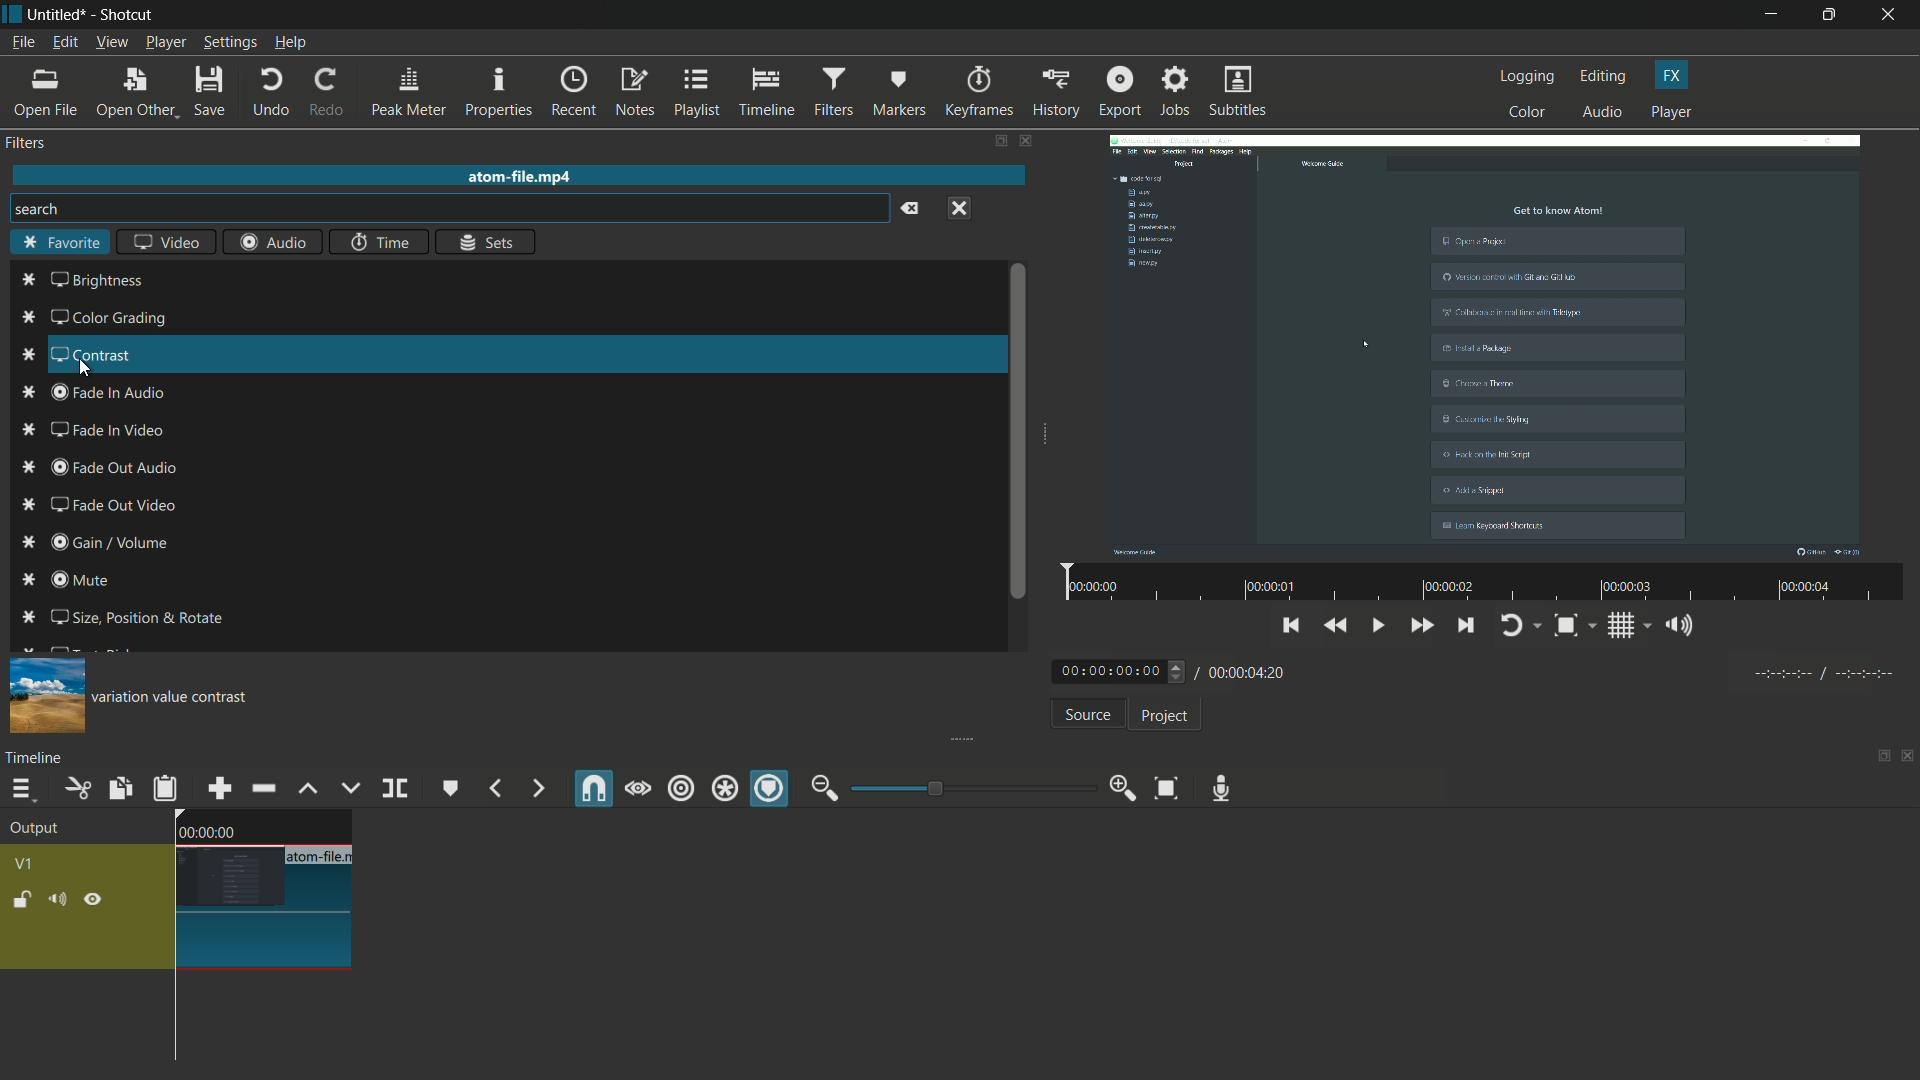  Describe the element at coordinates (408, 92) in the screenshot. I see `peak meter` at that location.